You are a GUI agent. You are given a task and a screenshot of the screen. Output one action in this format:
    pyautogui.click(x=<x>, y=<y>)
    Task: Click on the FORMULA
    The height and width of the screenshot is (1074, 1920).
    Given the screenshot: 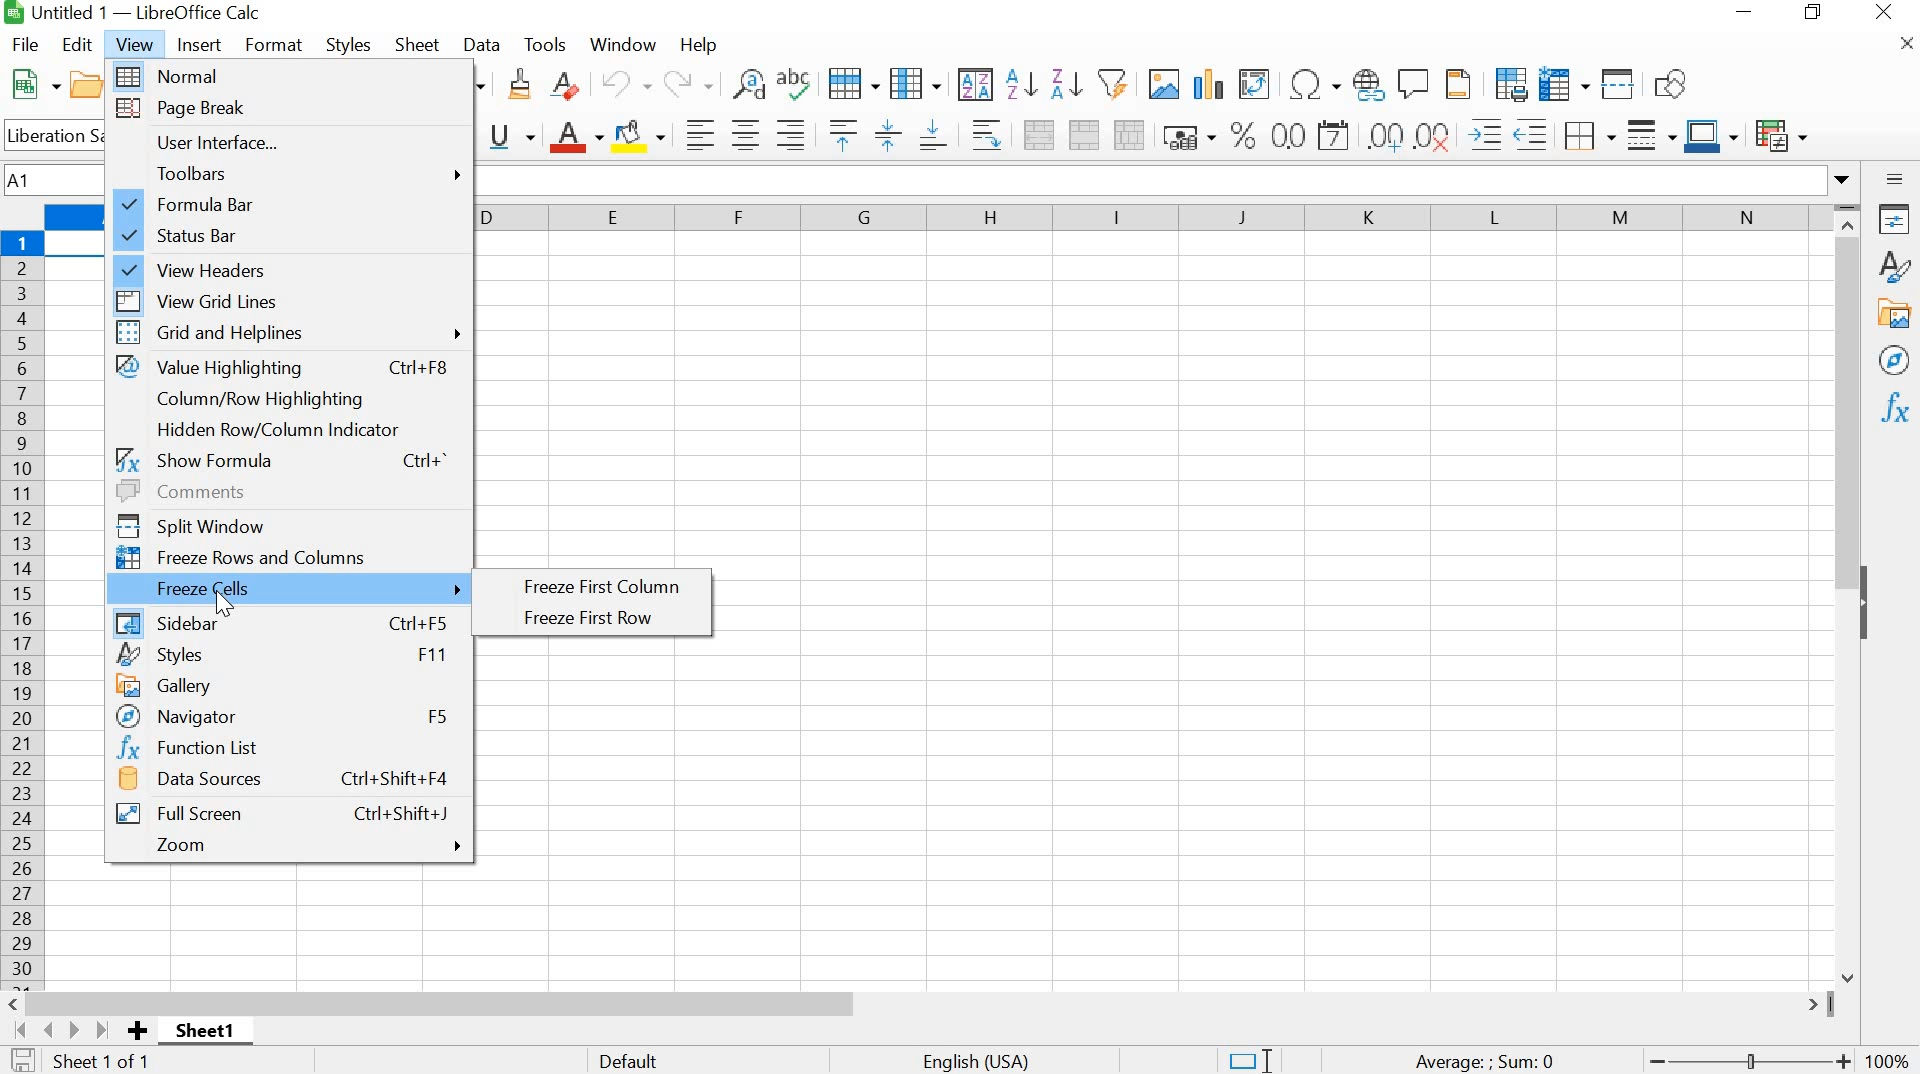 What is the action you would take?
    pyautogui.click(x=1486, y=1062)
    